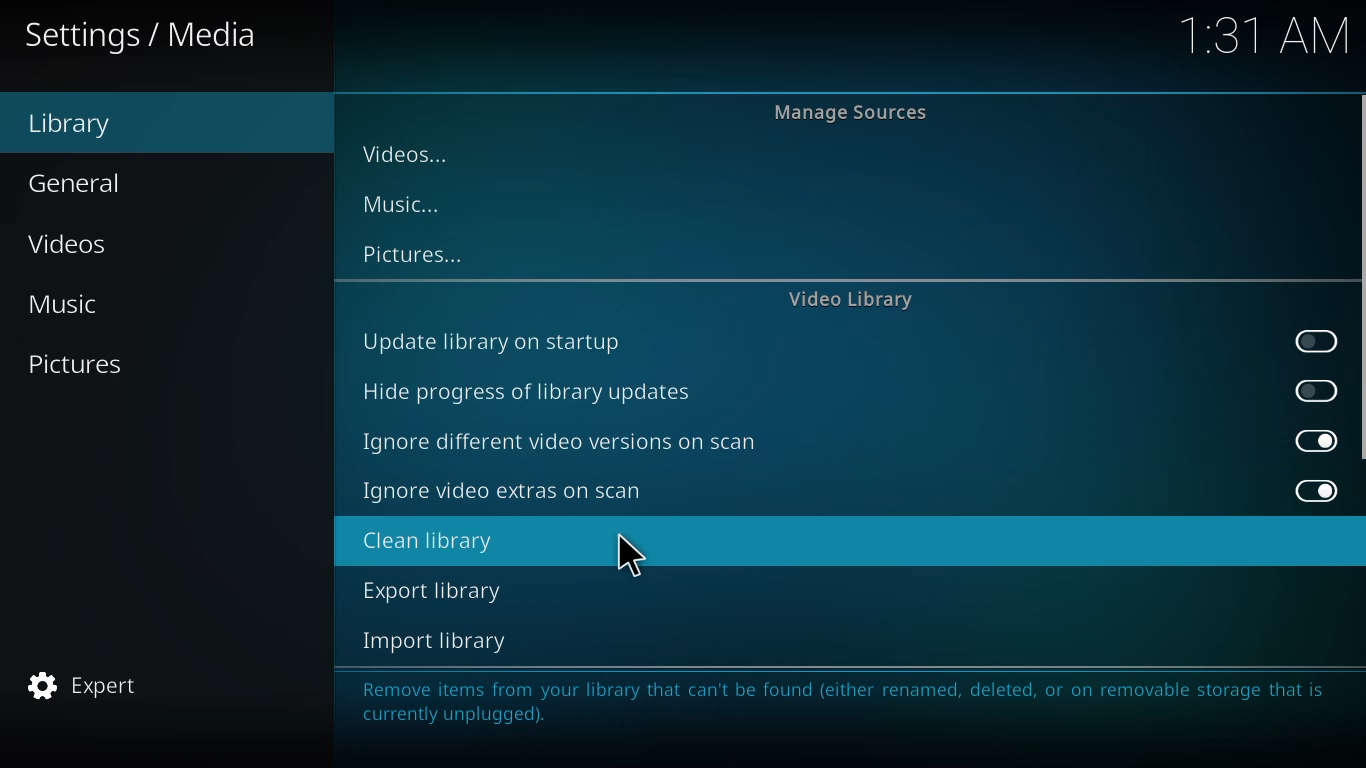 Image resolution: width=1366 pixels, height=768 pixels. Describe the element at coordinates (77, 129) in the screenshot. I see `Library` at that location.